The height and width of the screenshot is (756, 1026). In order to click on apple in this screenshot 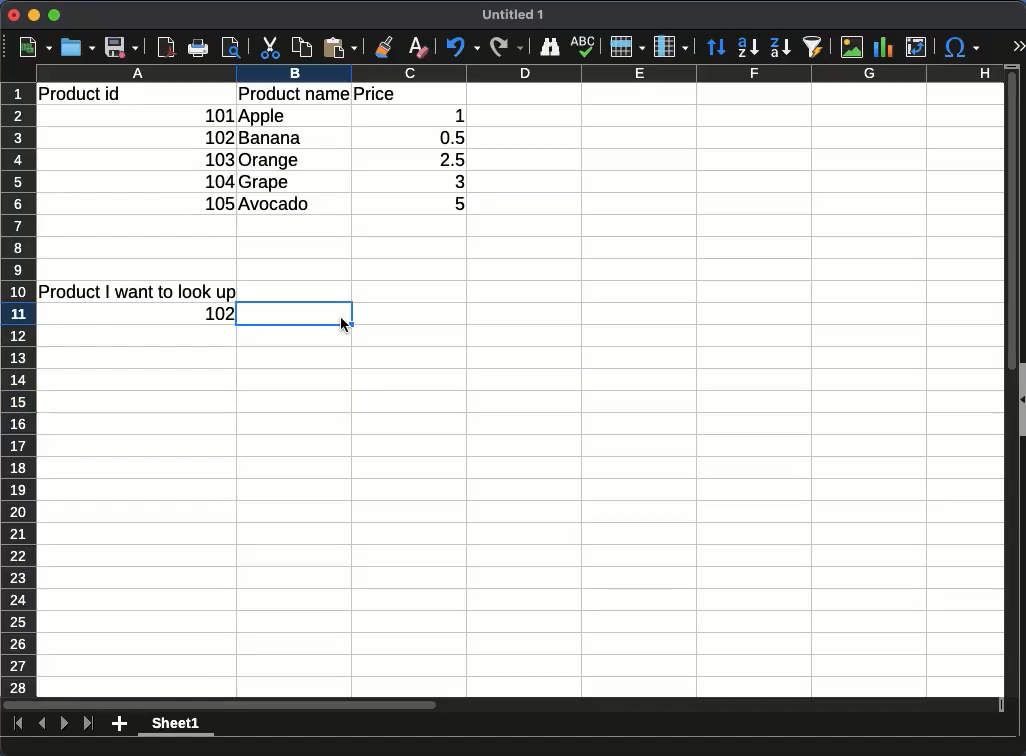, I will do `click(263, 116)`.